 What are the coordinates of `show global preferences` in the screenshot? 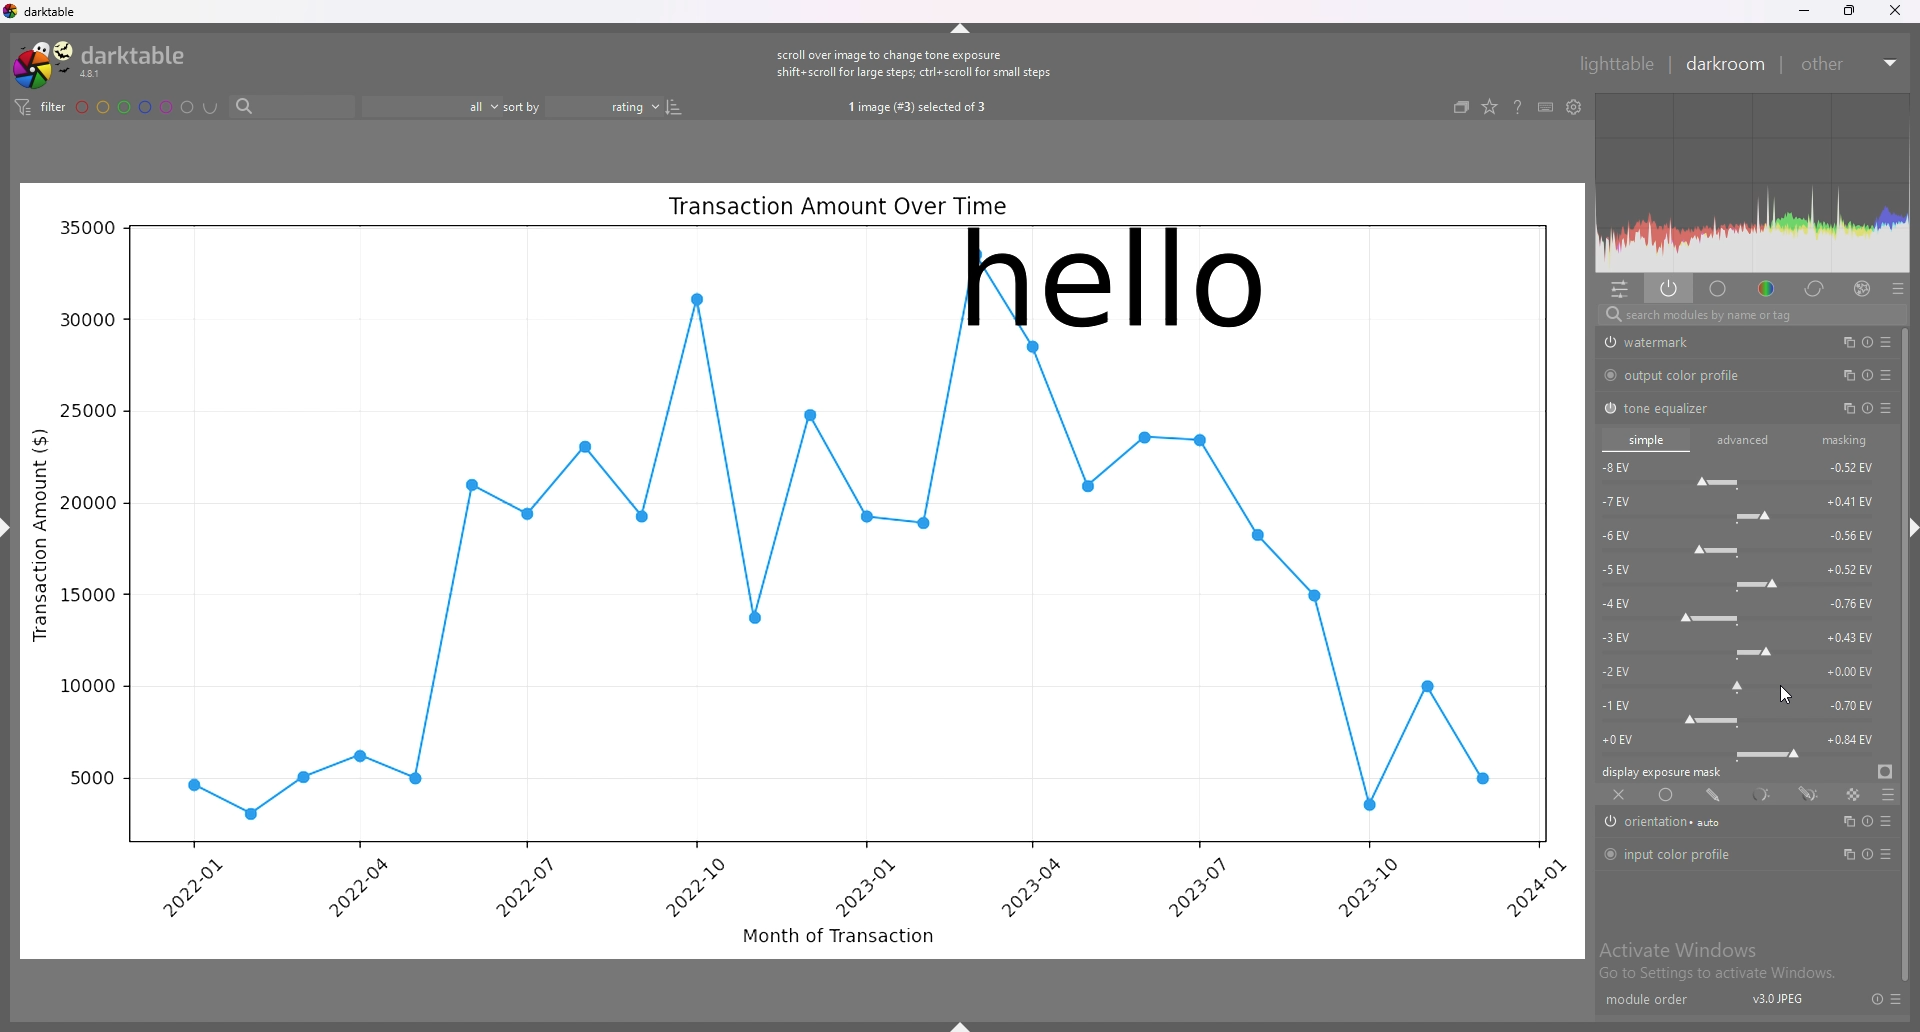 It's located at (1575, 106).